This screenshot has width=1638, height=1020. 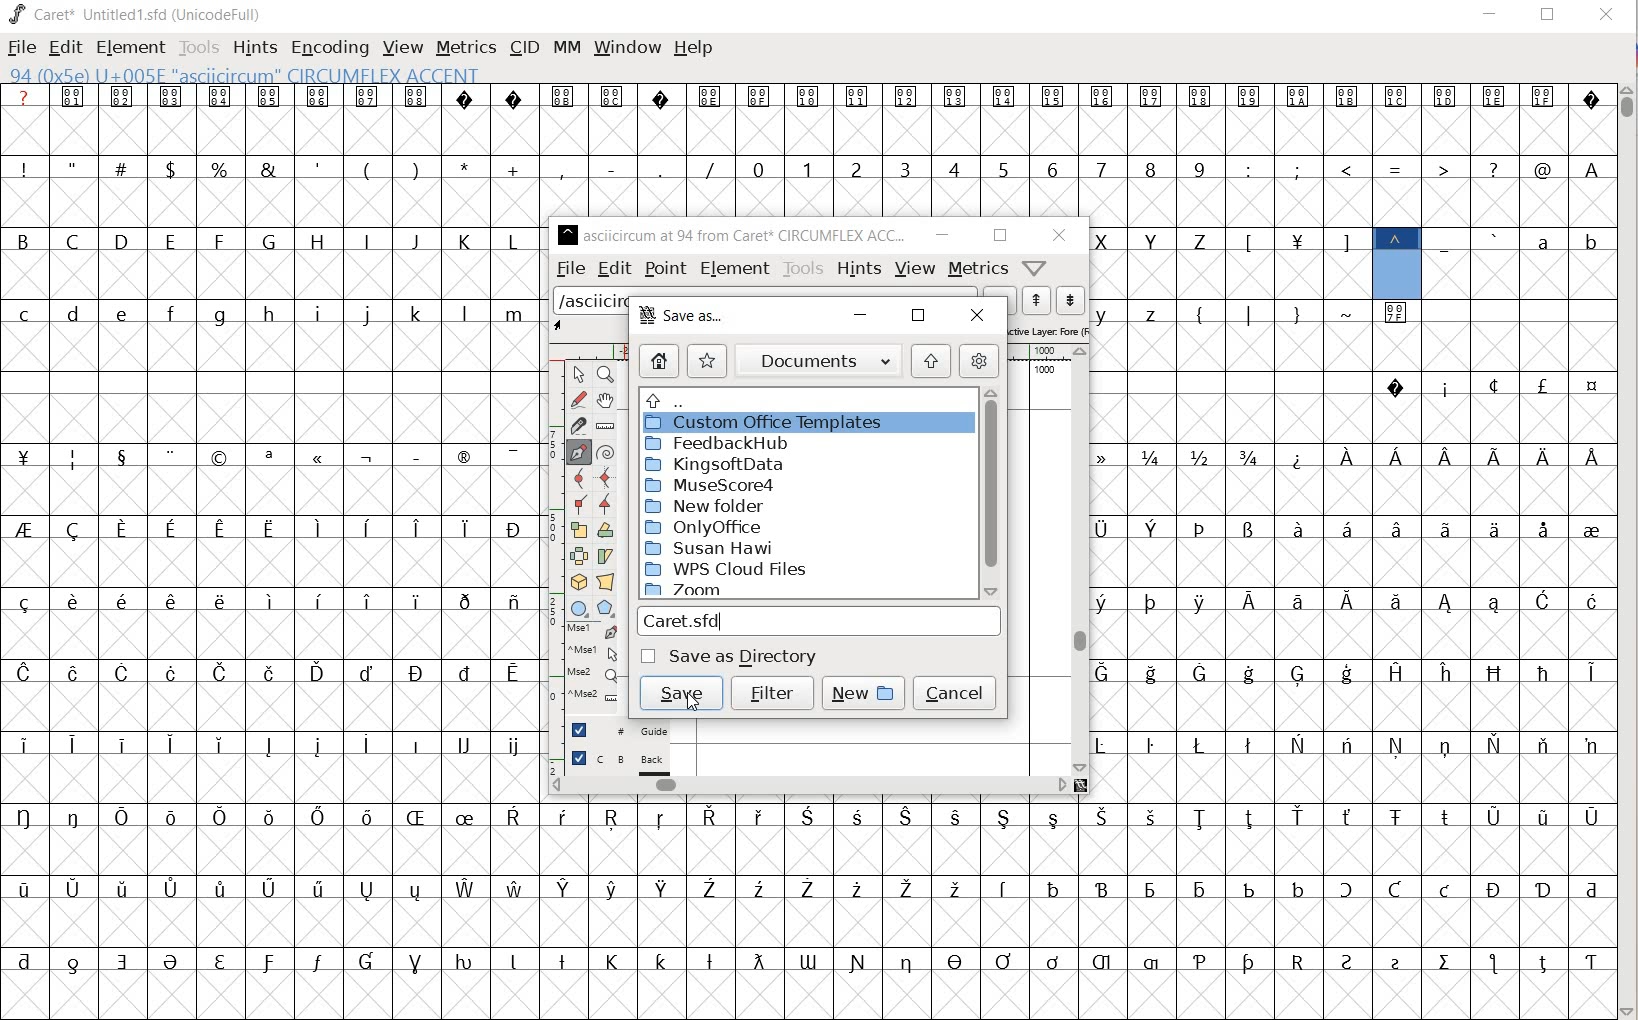 What do you see at coordinates (20, 49) in the screenshot?
I see `FILE` at bounding box center [20, 49].